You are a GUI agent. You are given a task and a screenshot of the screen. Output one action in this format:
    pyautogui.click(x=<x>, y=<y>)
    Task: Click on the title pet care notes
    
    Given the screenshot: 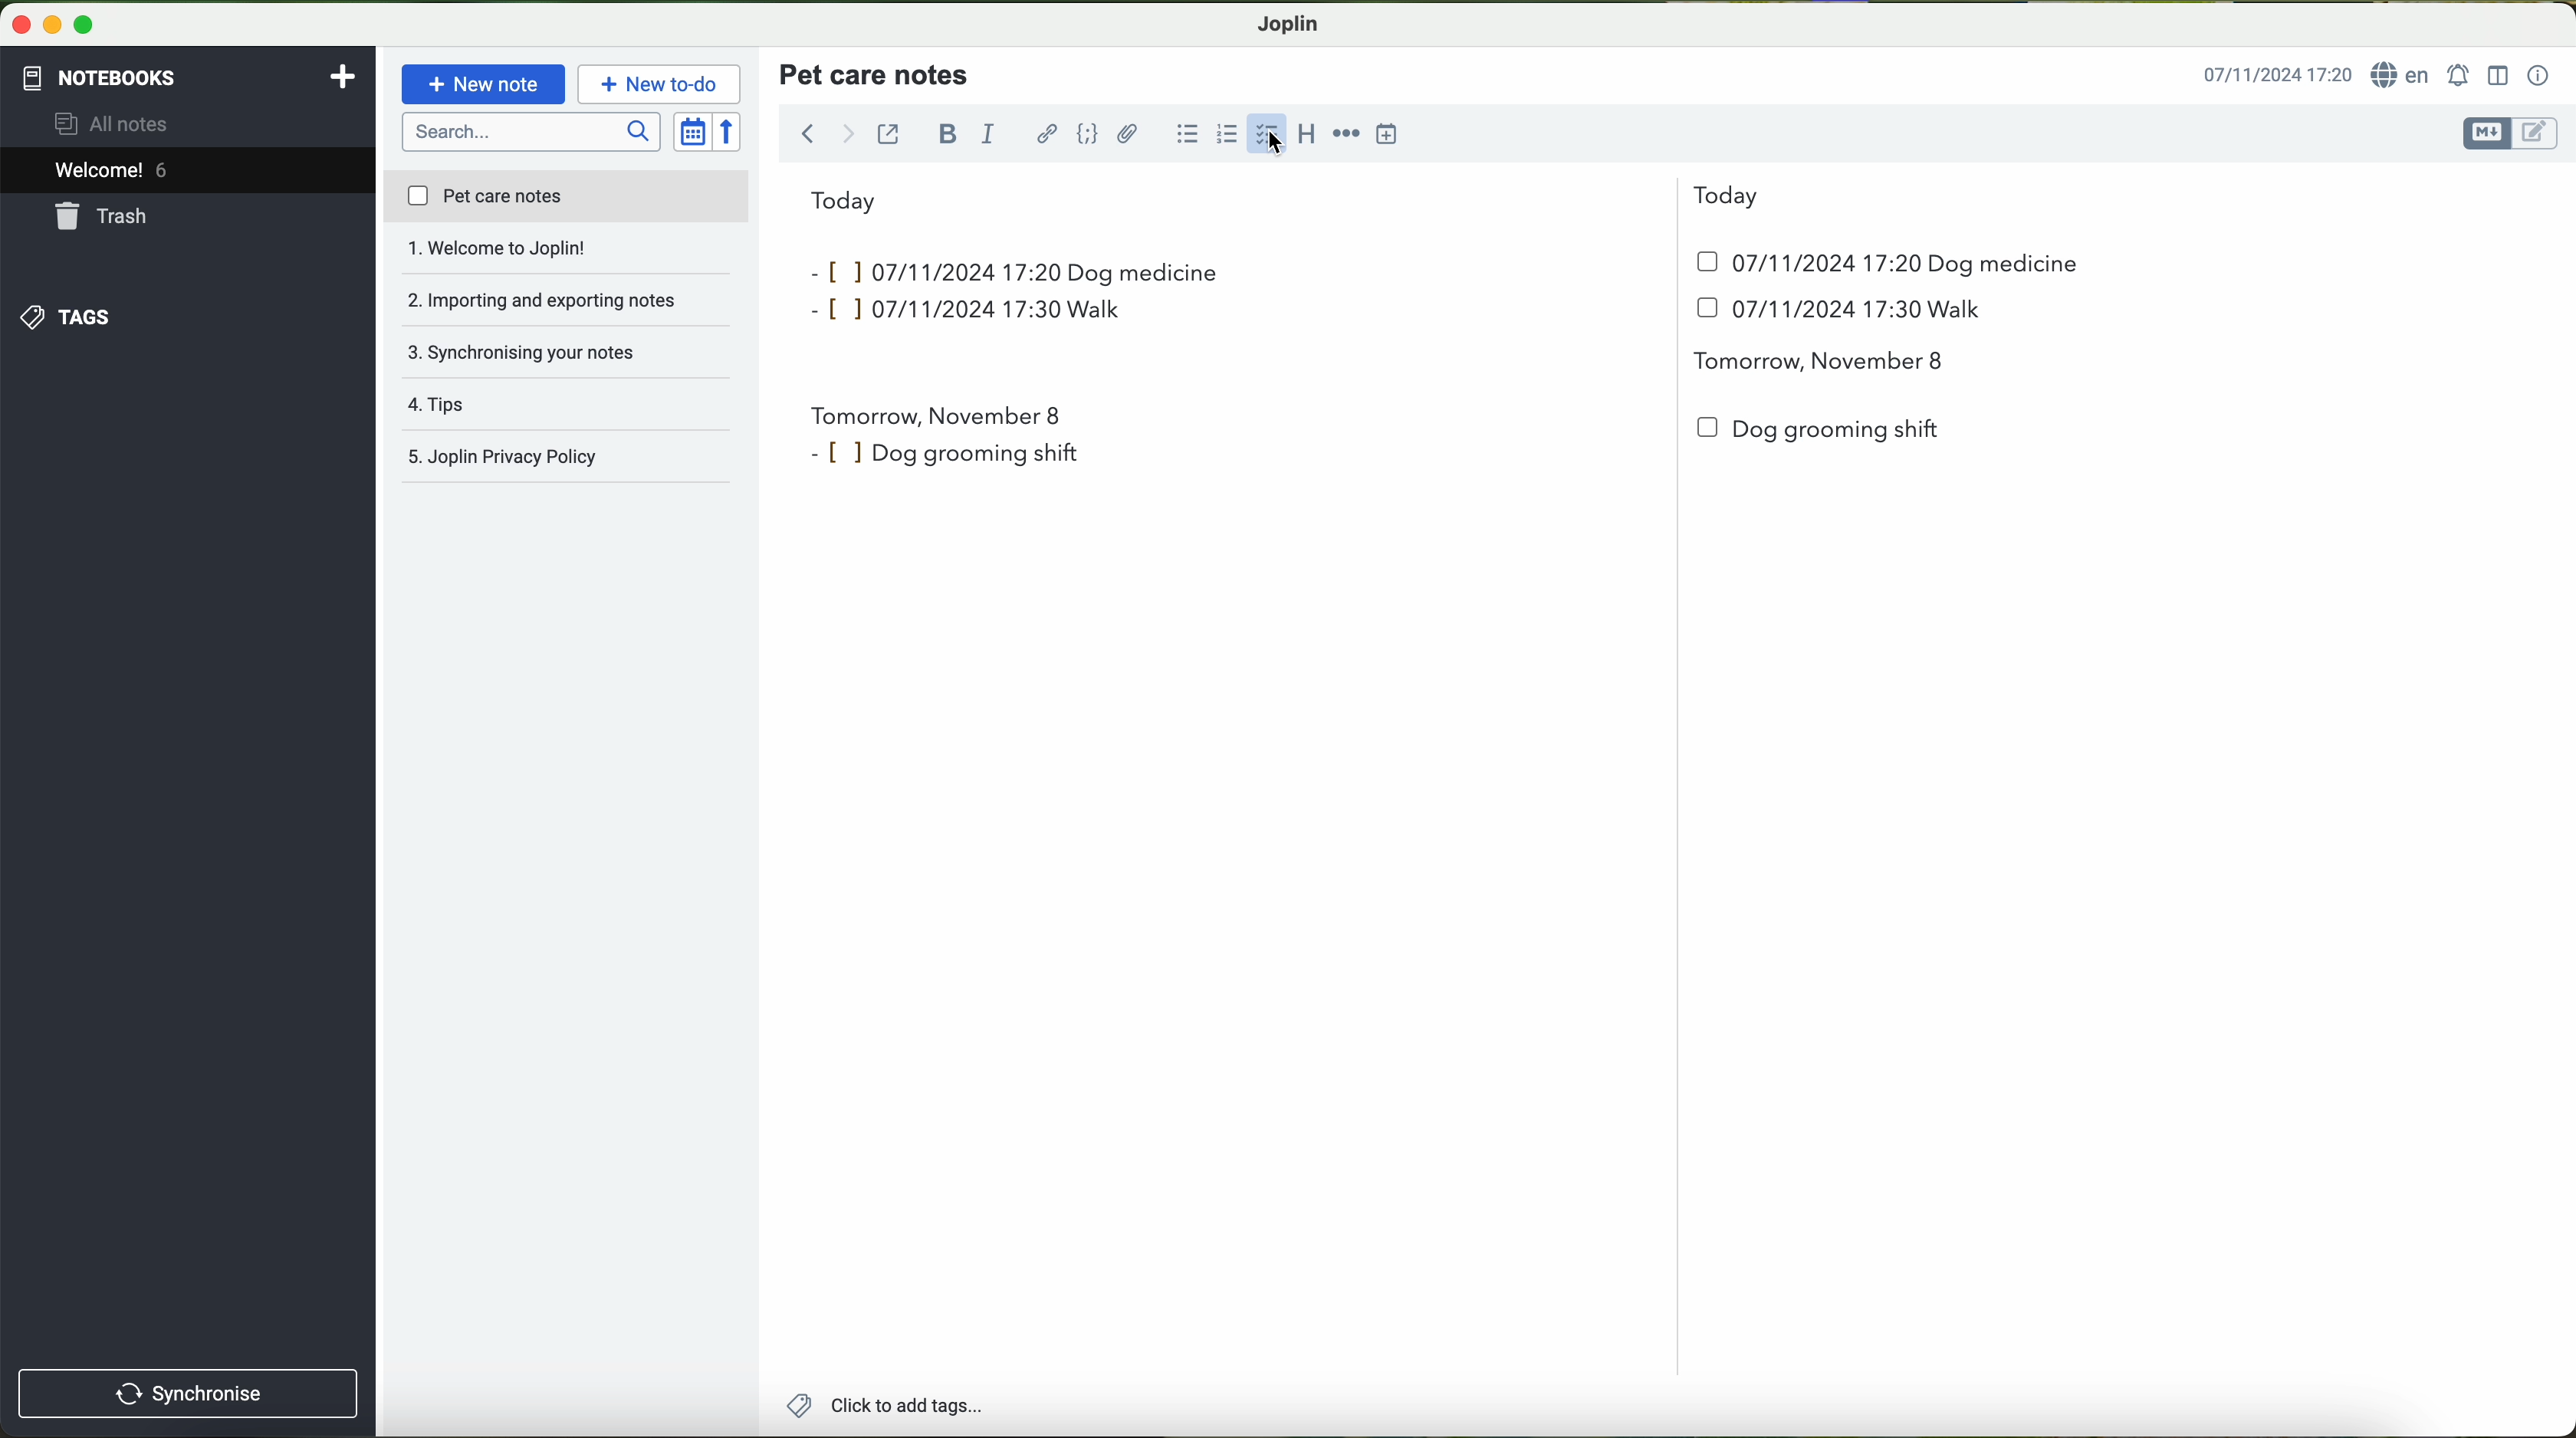 What is the action you would take?
    pyautogui.click(x=877, y=73)
    